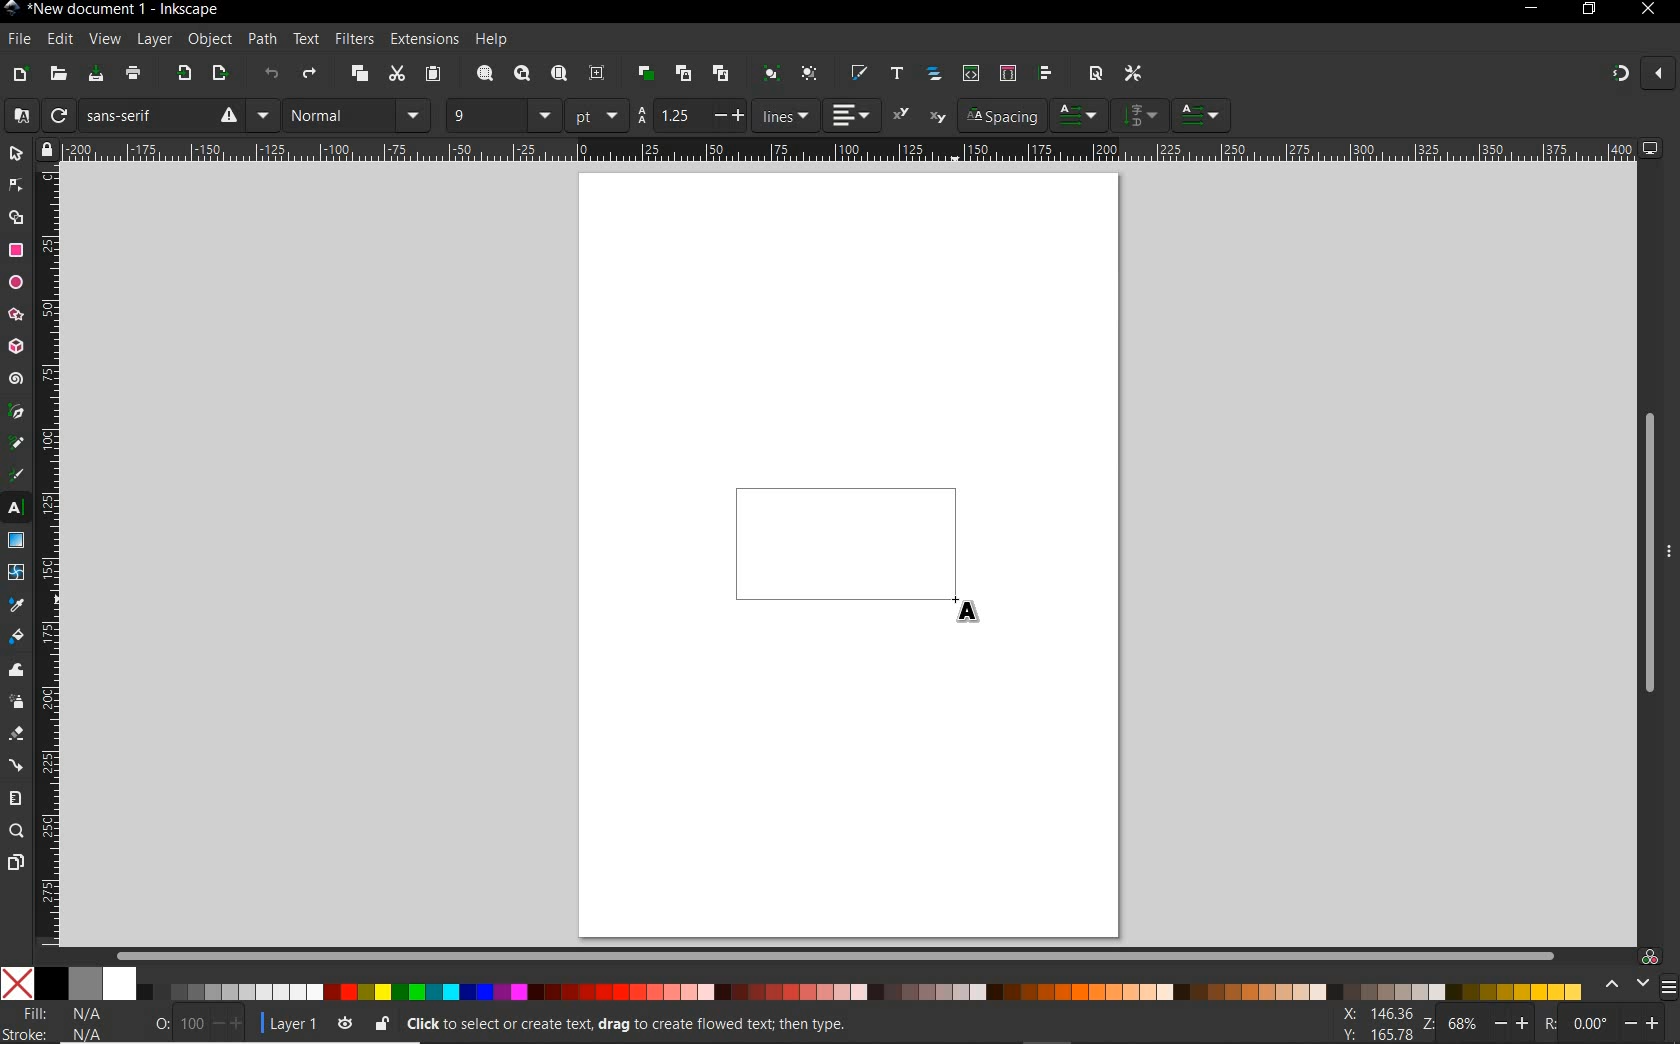 Image resolution: width=1680 pixels, height=1044 pixels. I want to click on undo, so click(272, 77).